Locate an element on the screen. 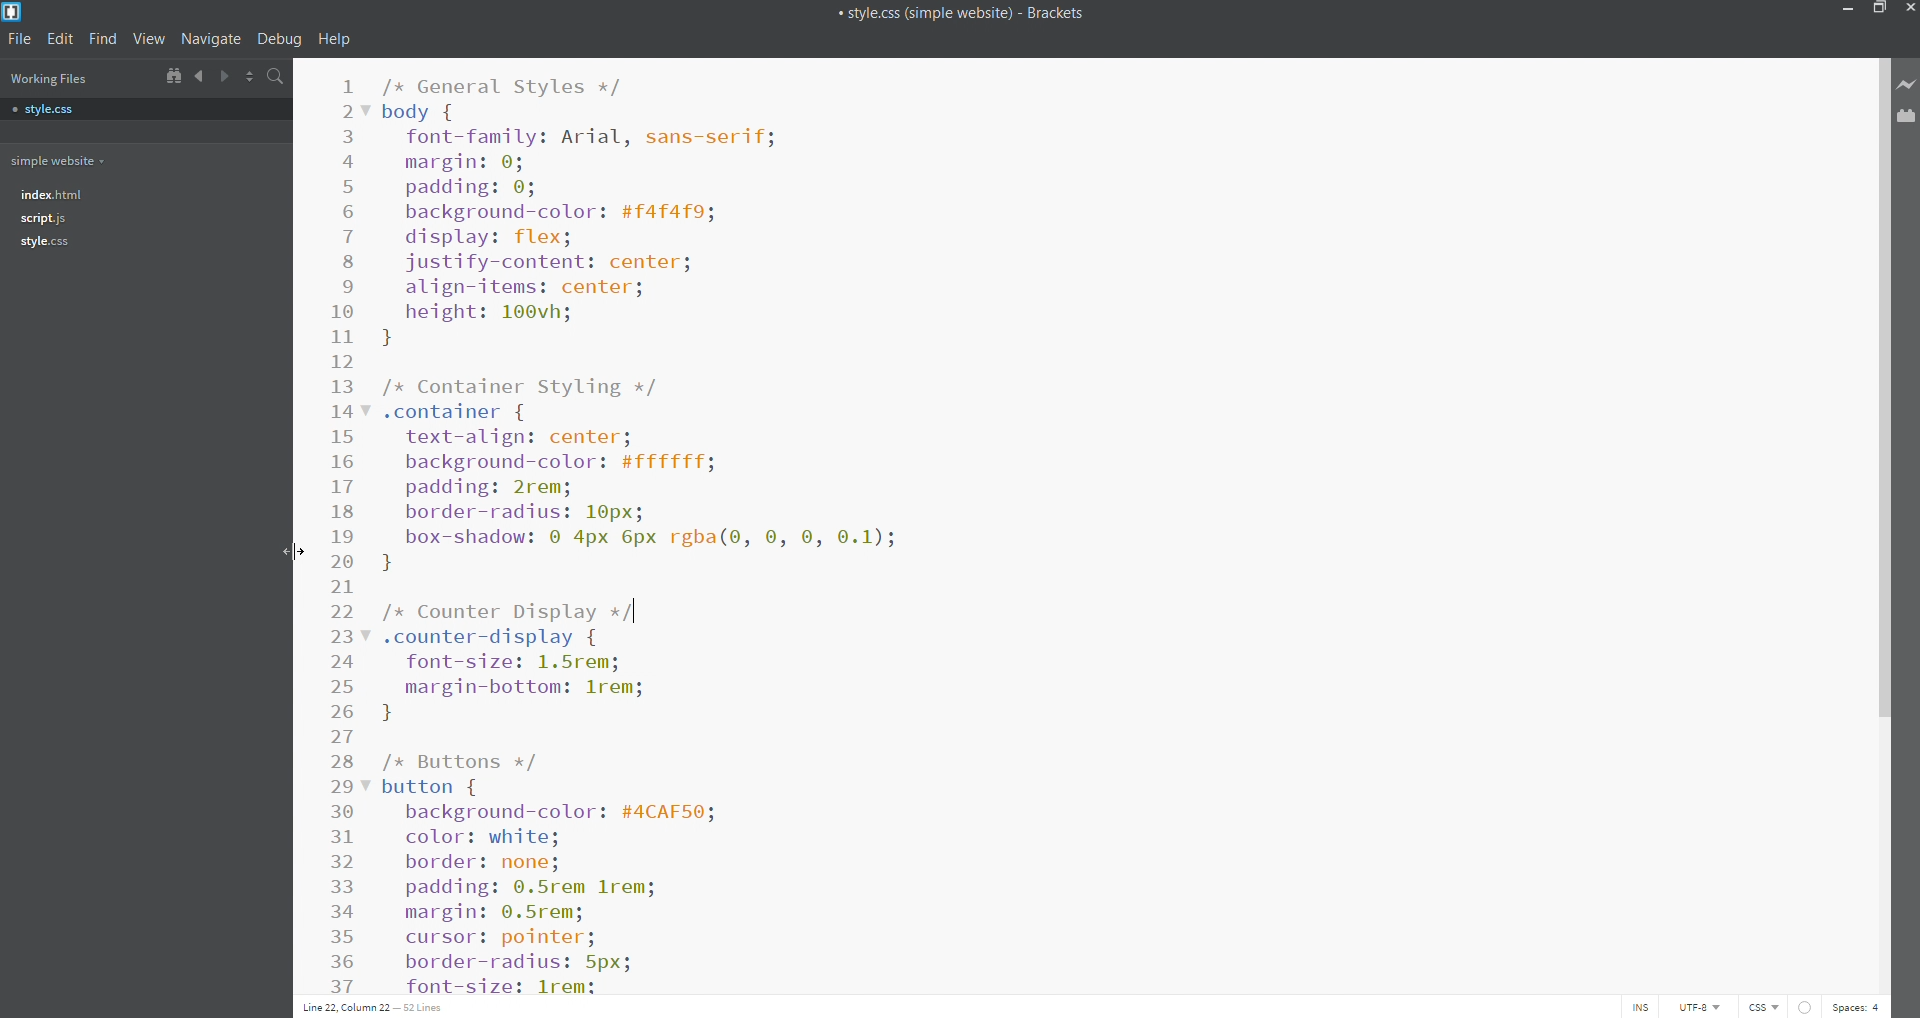 This screenshot has height=1018, width=1920. working files is located at coordinates (47, 77).